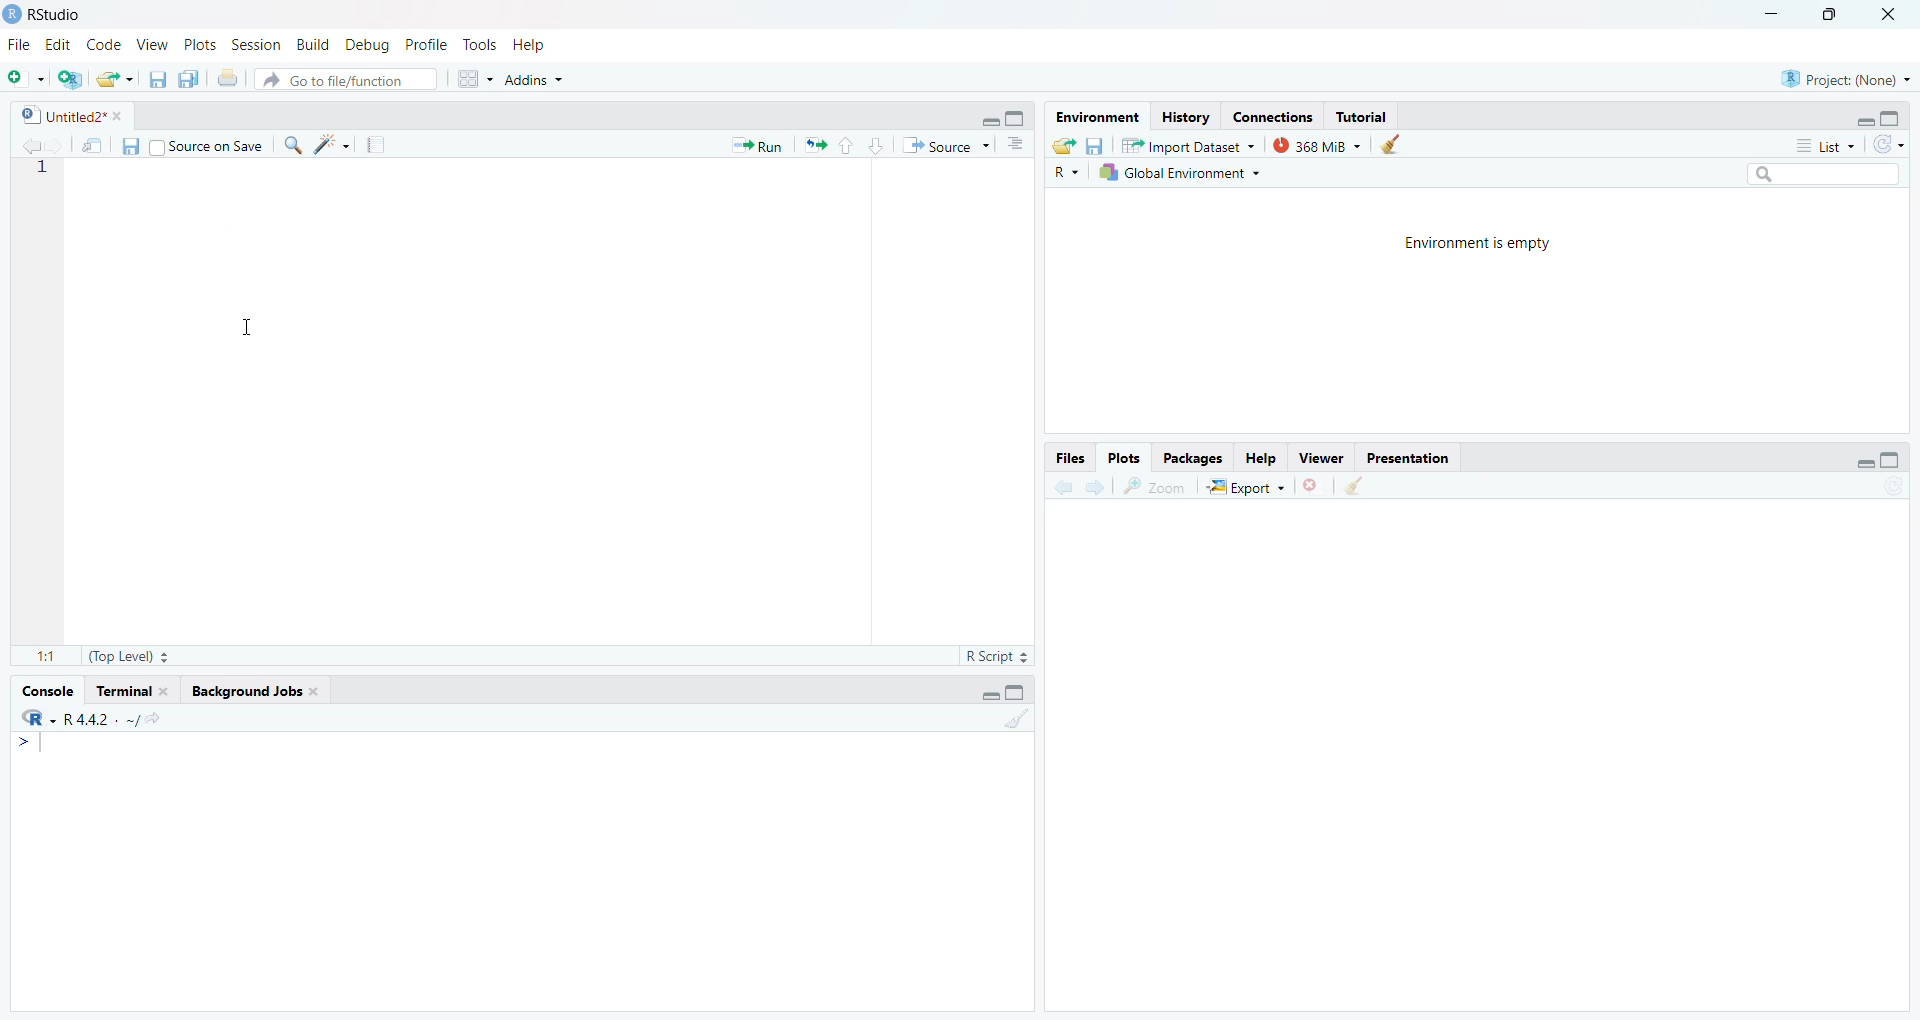 The height and width of the screenshot is (1020, 1920). What do you see at coordinates (90, 716) in the screenshot?
I see `, R442 « ~/` at bounding box center [90, 716].